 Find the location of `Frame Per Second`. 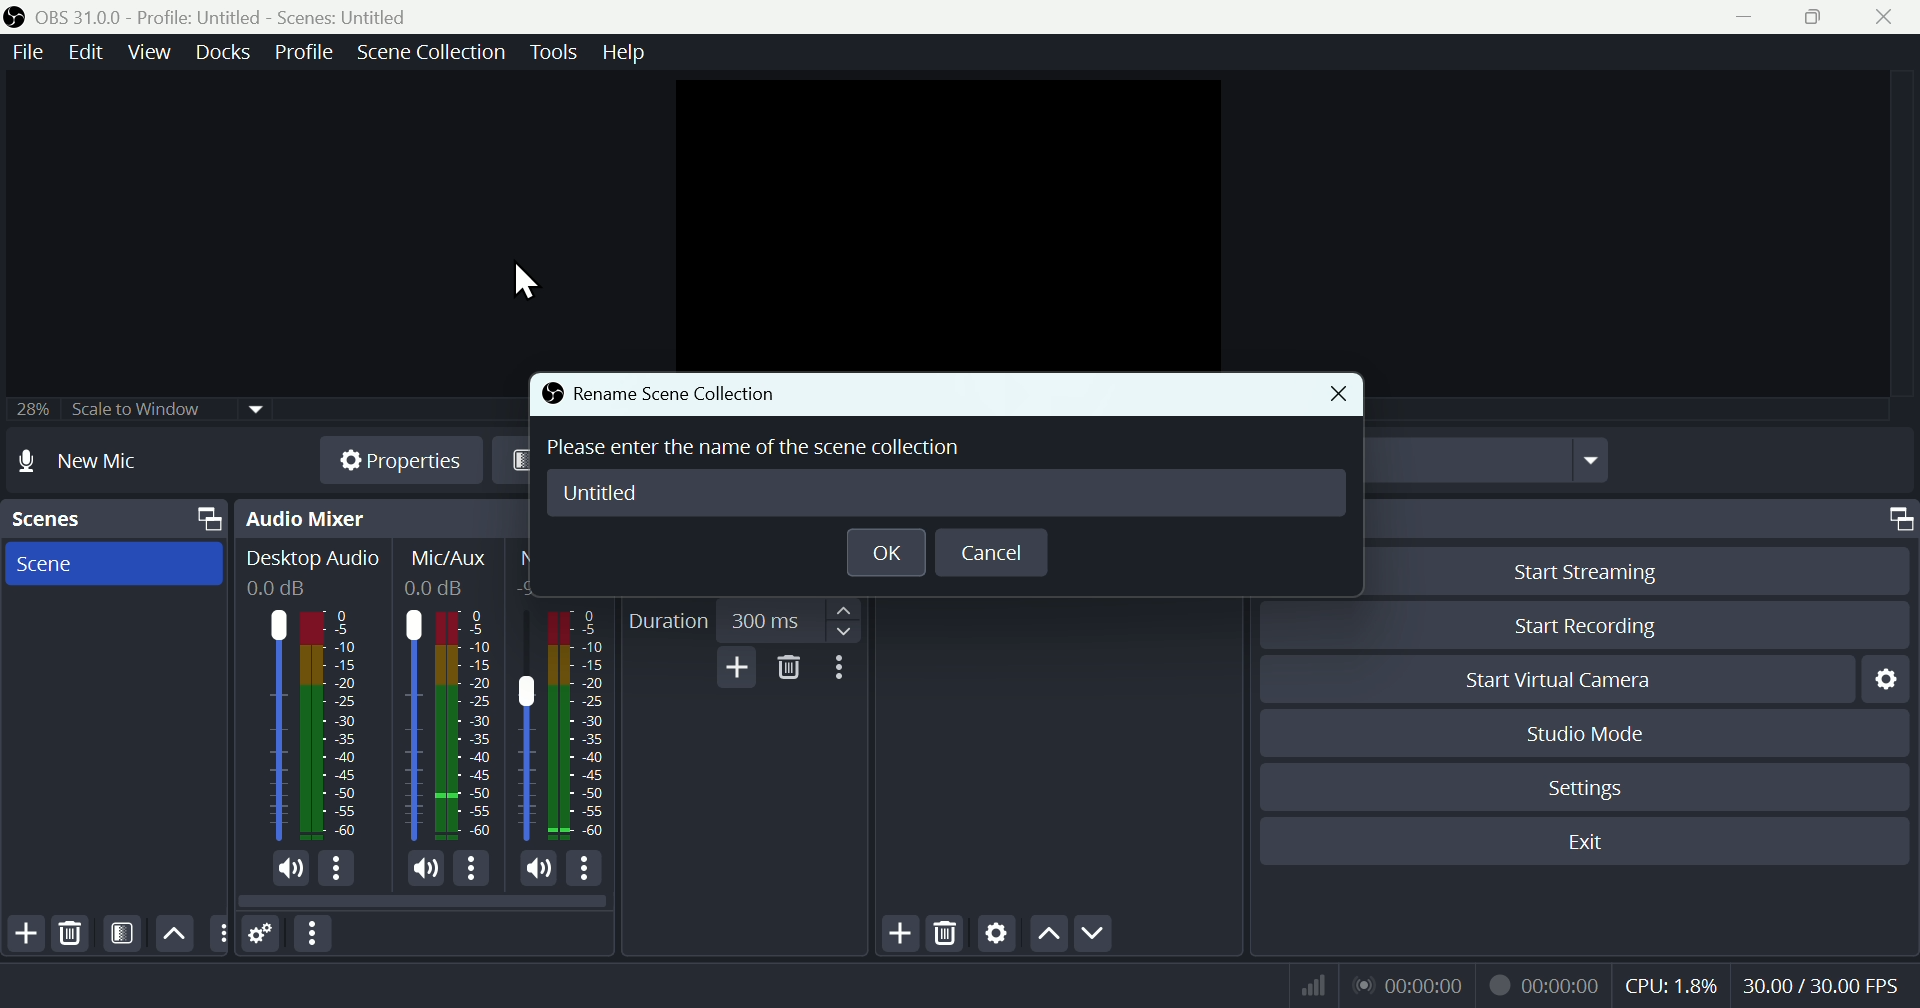

Frame Per Second is located at coordinates (1822, 986).